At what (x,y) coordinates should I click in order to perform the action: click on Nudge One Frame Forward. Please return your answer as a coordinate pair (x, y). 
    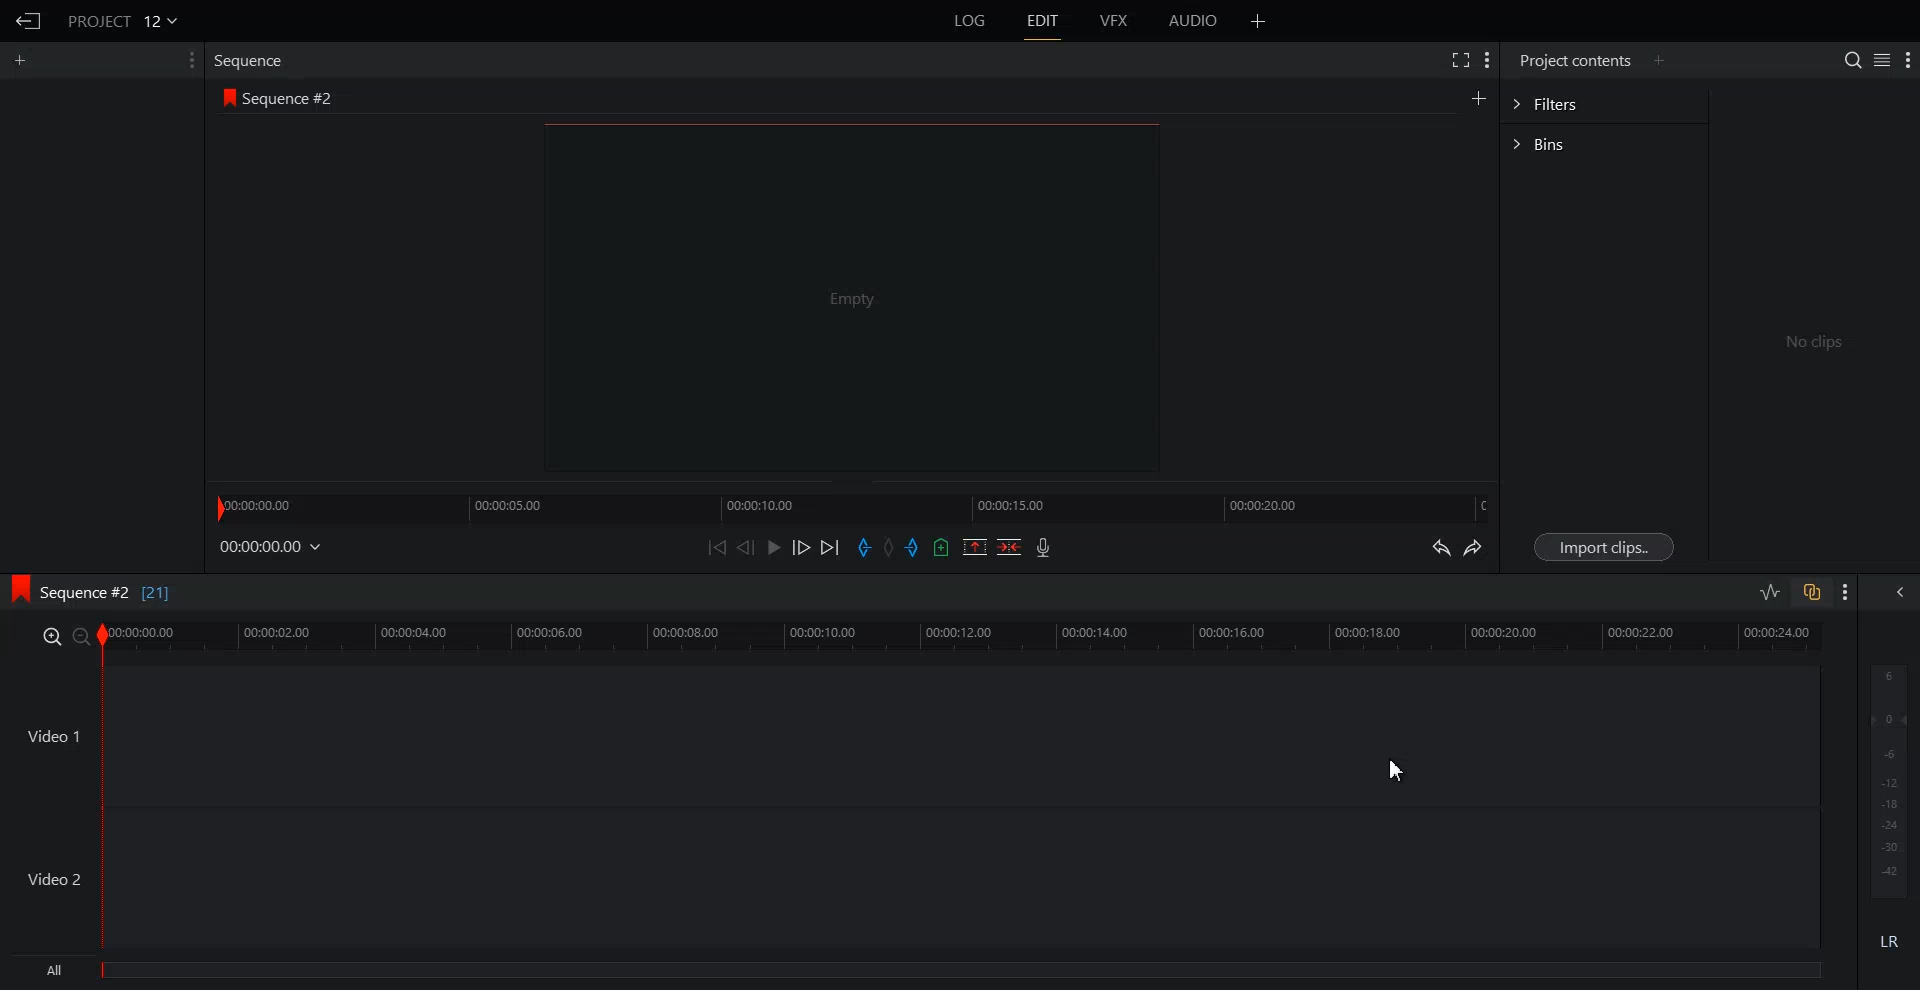
    Looking at the image, I should click on (802, 548).